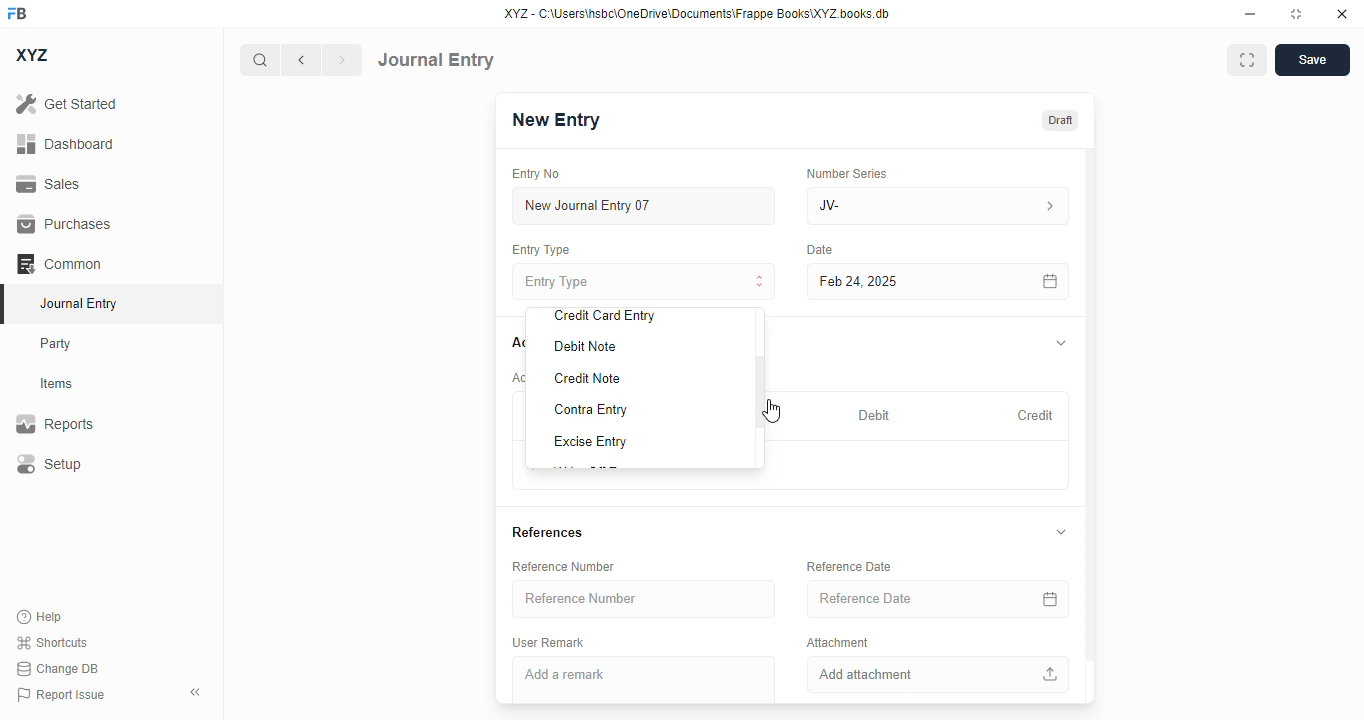 The width and height of the screenshot is (1364, 720). Describe the element at coordinates (838, 642) in the screenshot. I see `attachment` at that location.